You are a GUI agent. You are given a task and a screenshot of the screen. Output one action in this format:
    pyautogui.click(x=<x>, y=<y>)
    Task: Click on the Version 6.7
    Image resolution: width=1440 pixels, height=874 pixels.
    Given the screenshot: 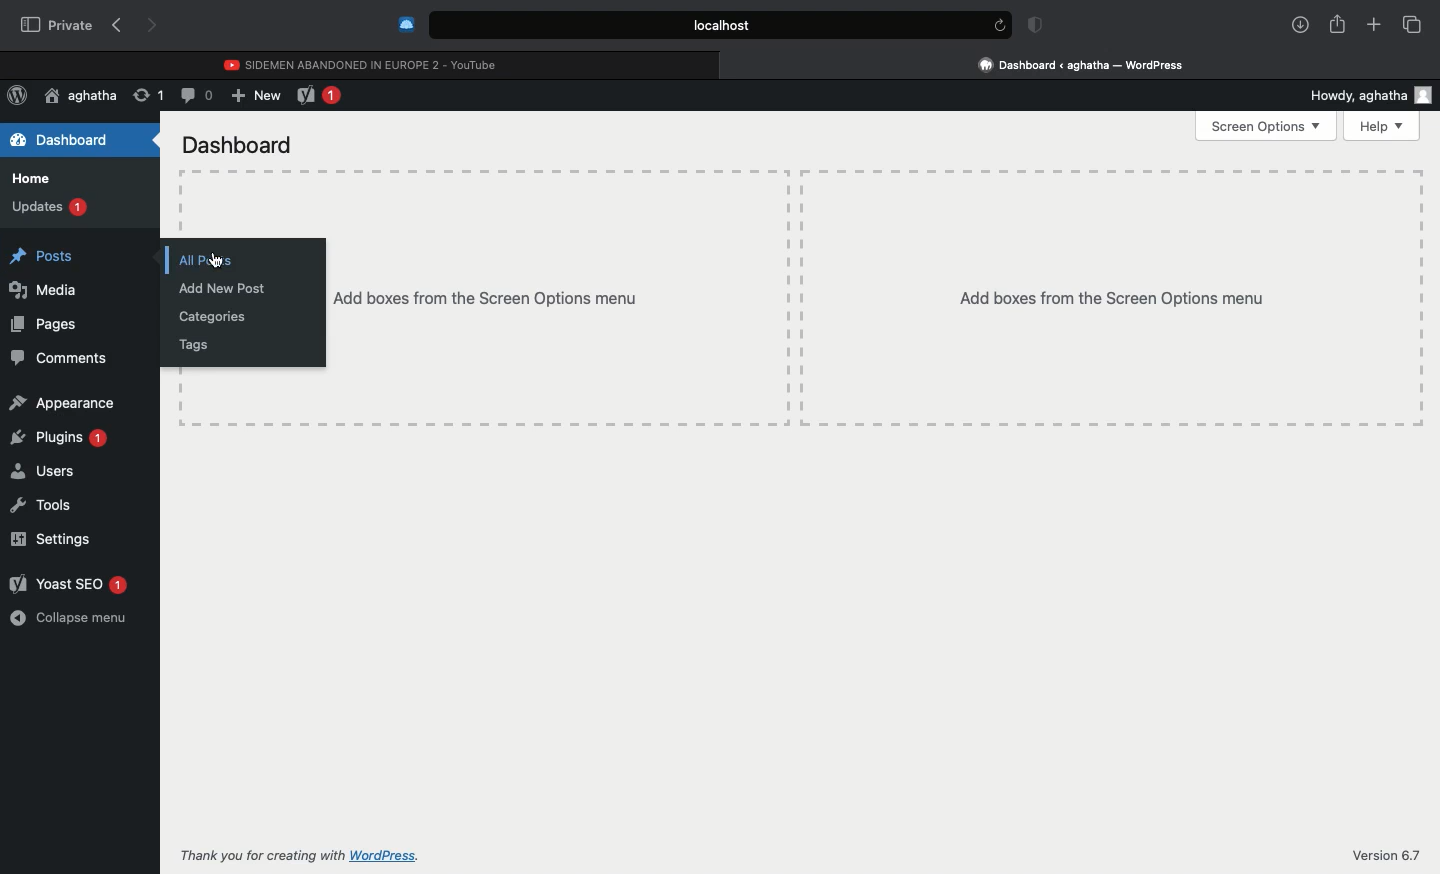 What is the action you would take?
    pyautogui.click(x=1388, y=855)
    